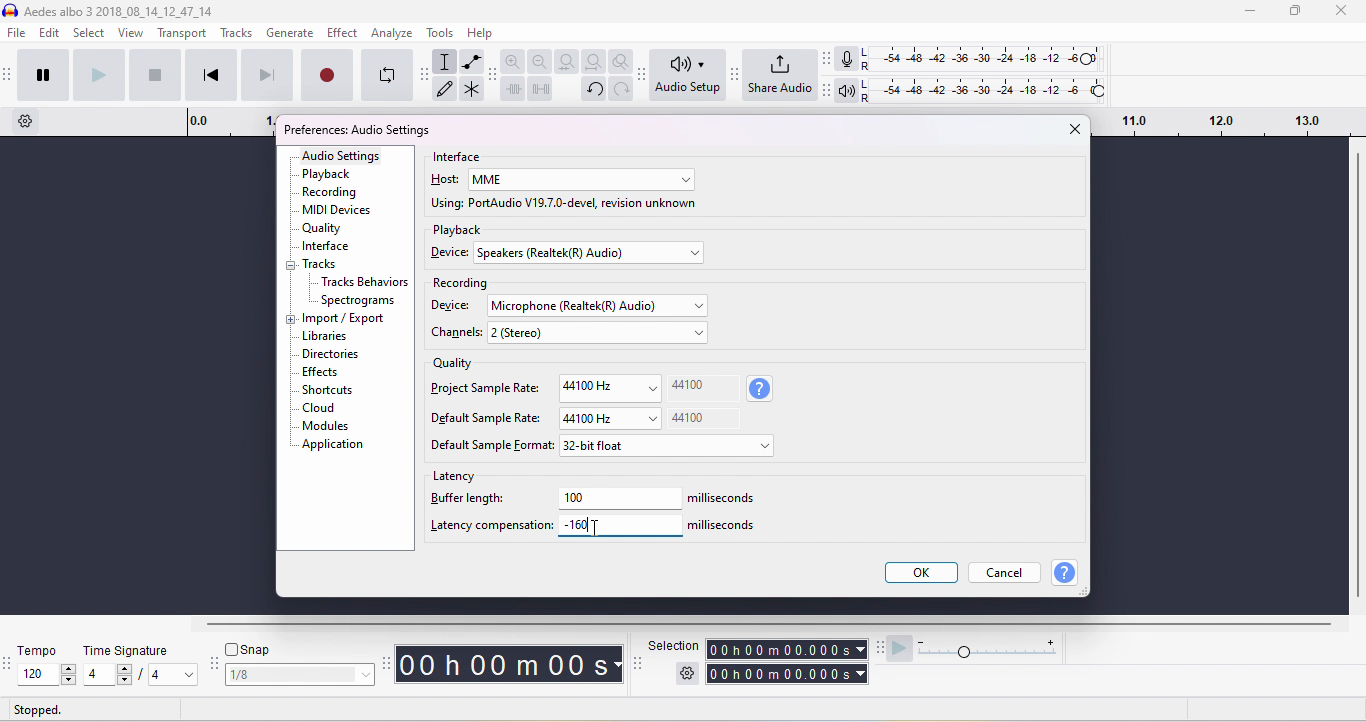 This screenshot has height=722, width=1366. I want to click on snap, so click(251, 649).